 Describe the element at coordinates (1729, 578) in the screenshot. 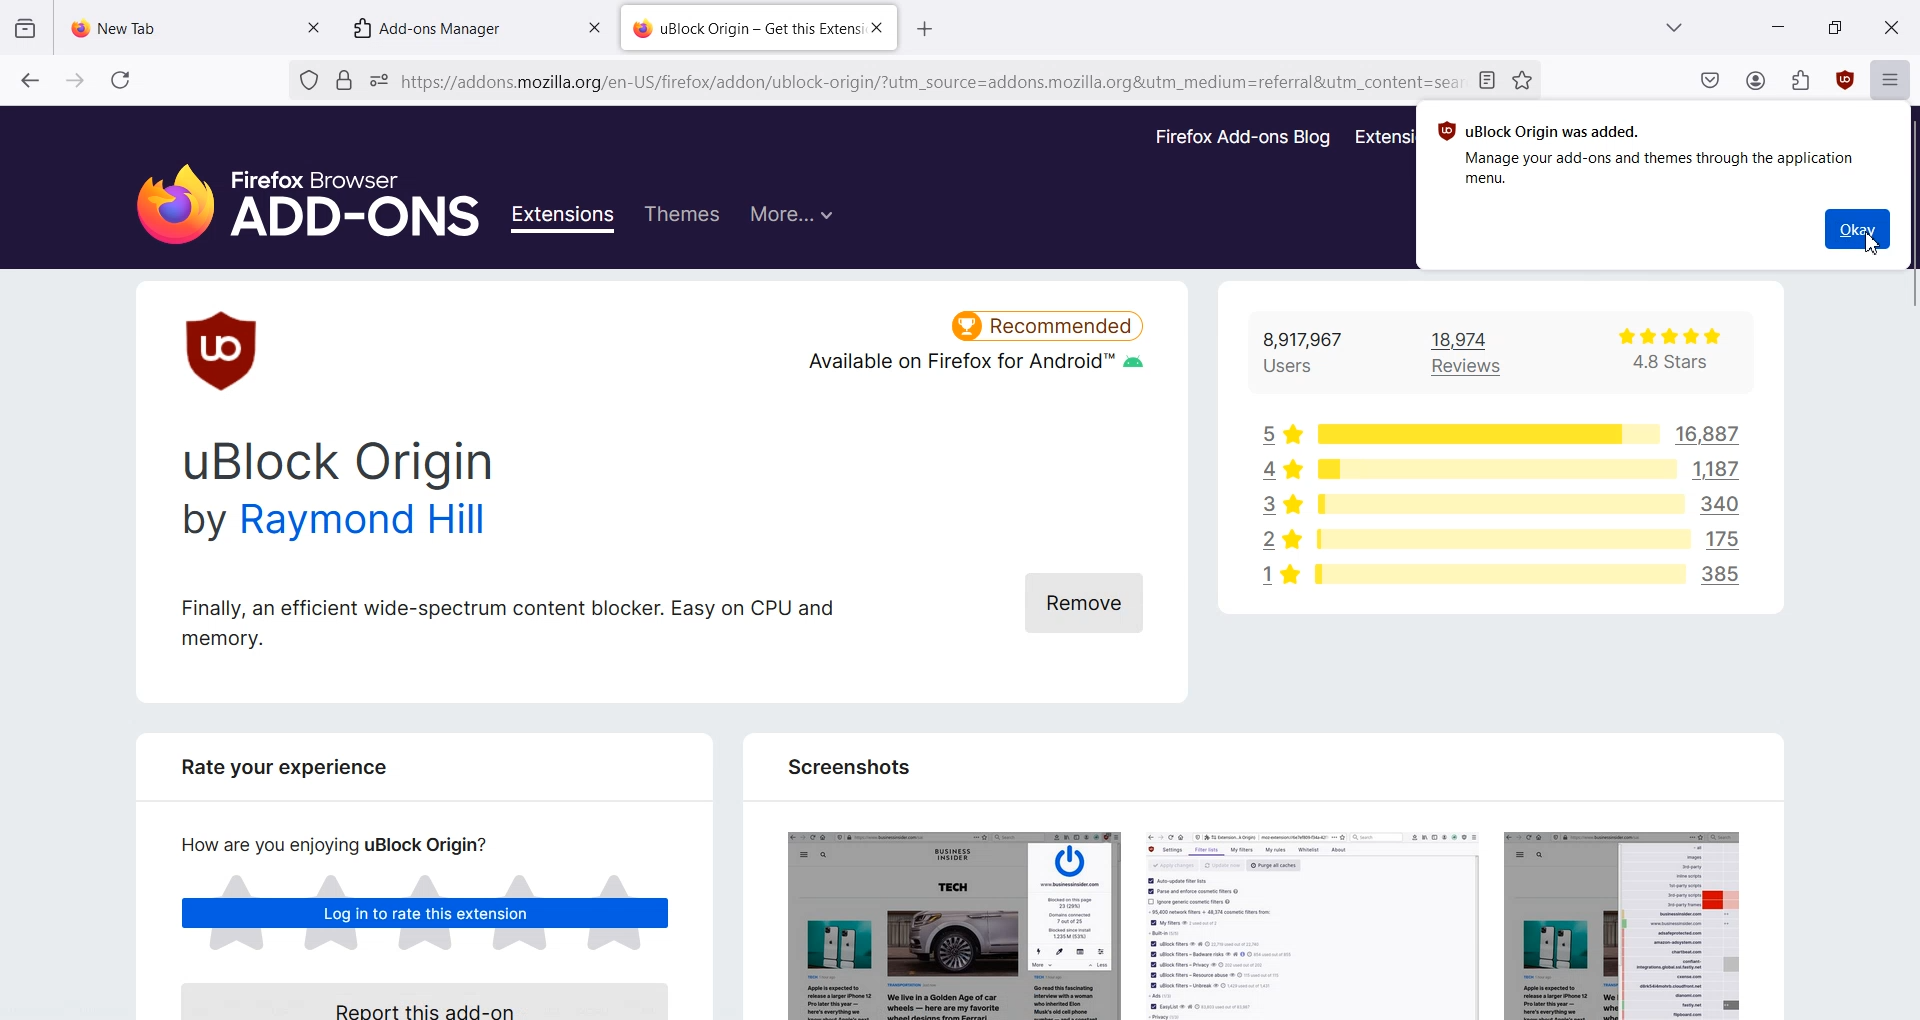

I see `385 users` at that location.